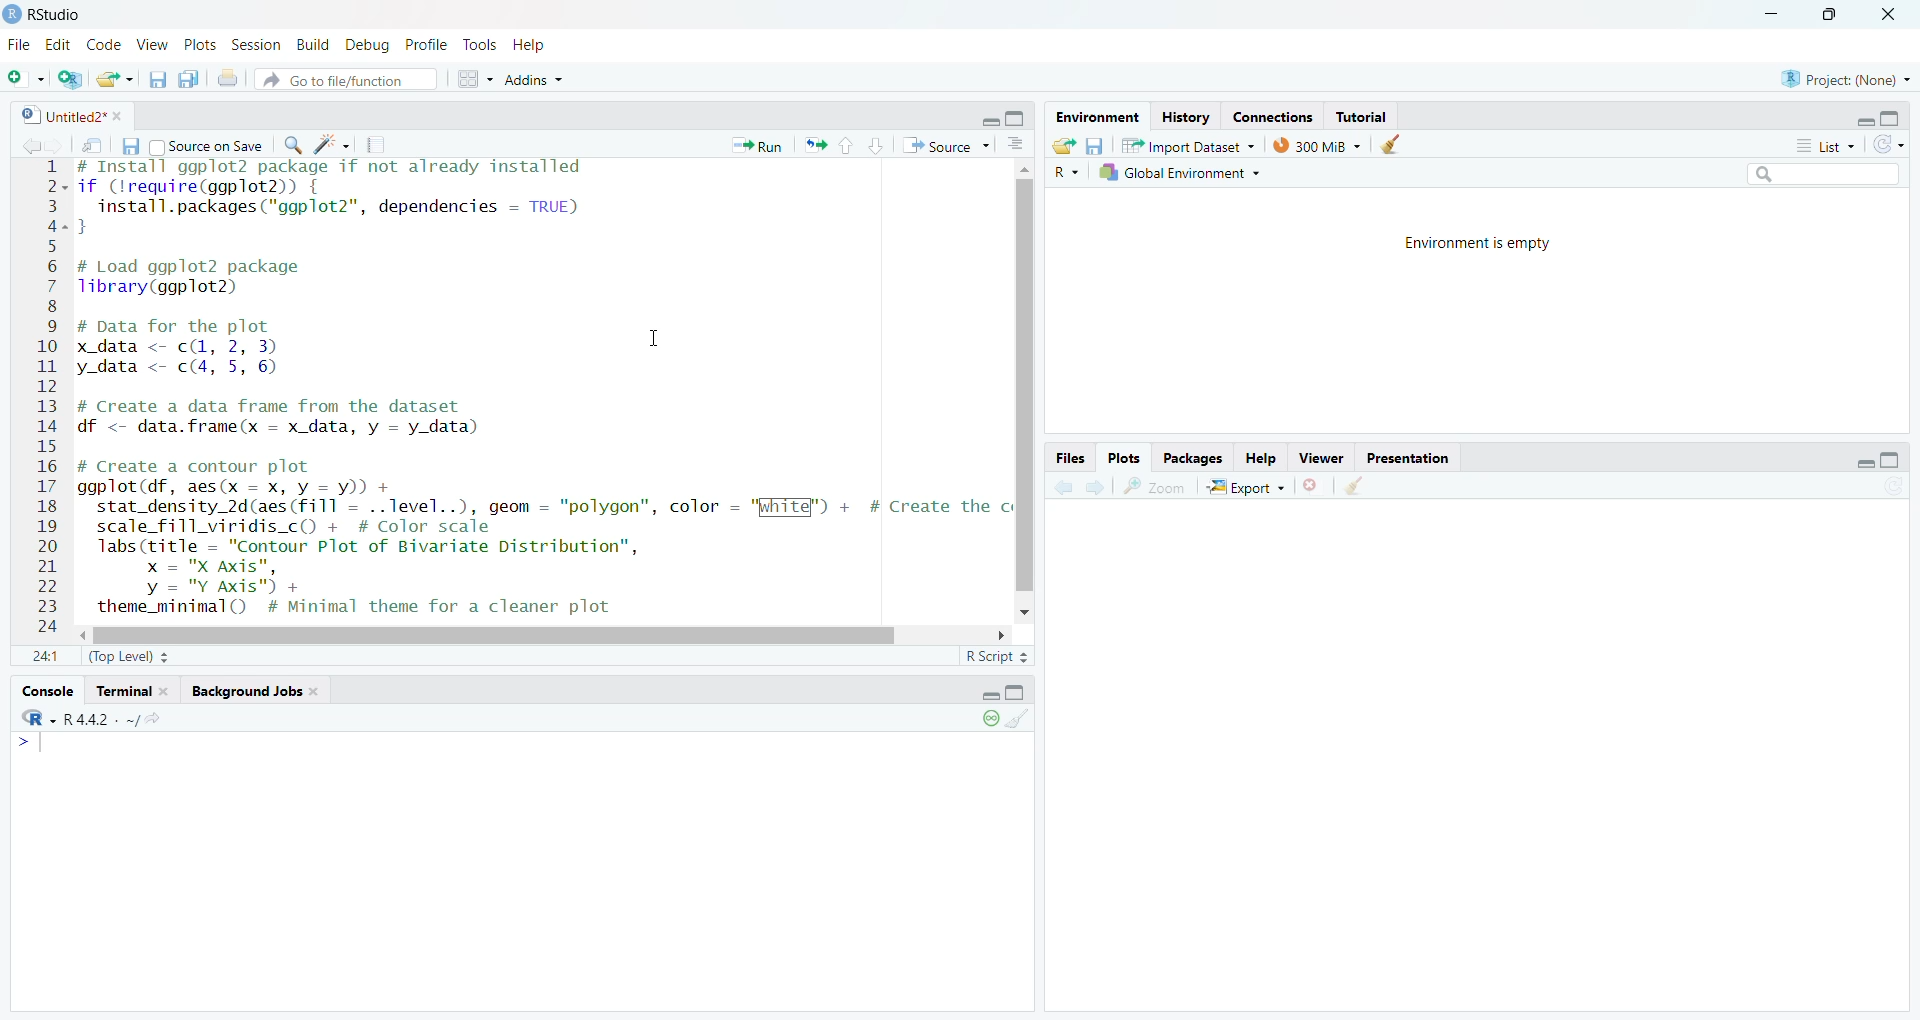  Describe the element at coordinates (1024, 387) in the screenshot. I see `vertical scroll bar` at that location.